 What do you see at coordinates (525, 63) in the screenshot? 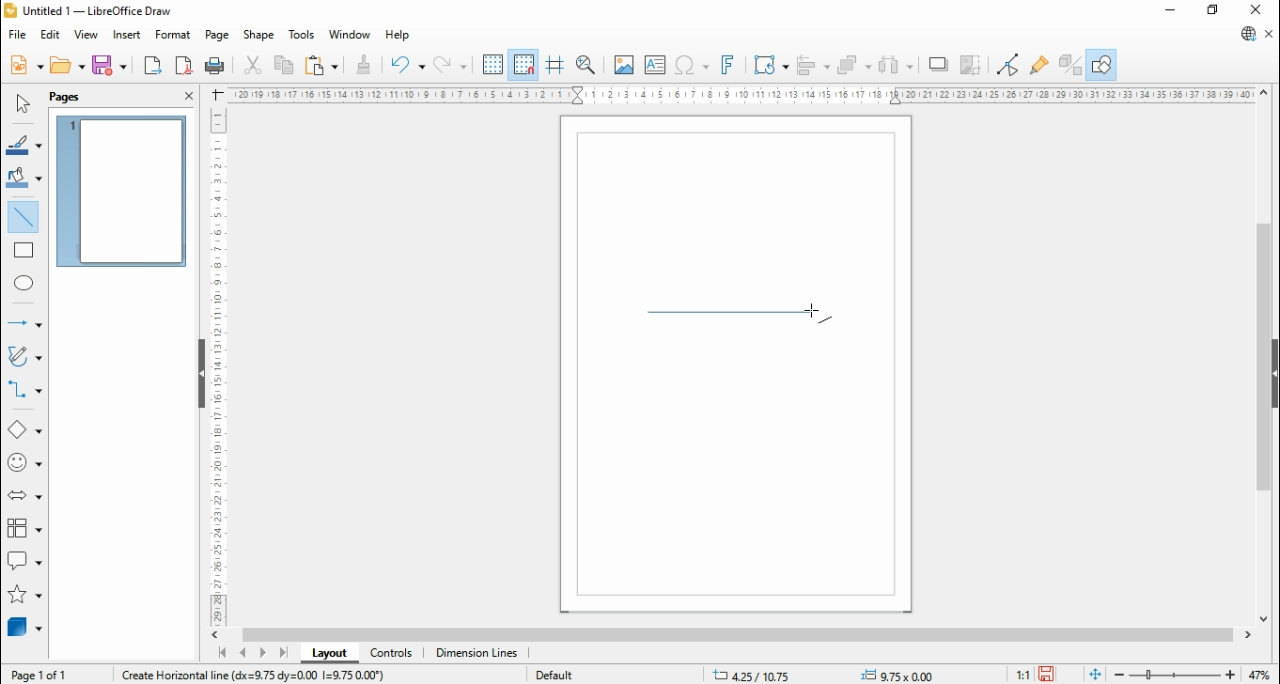
I see `snap to grids` at bounding box center [525, 63].